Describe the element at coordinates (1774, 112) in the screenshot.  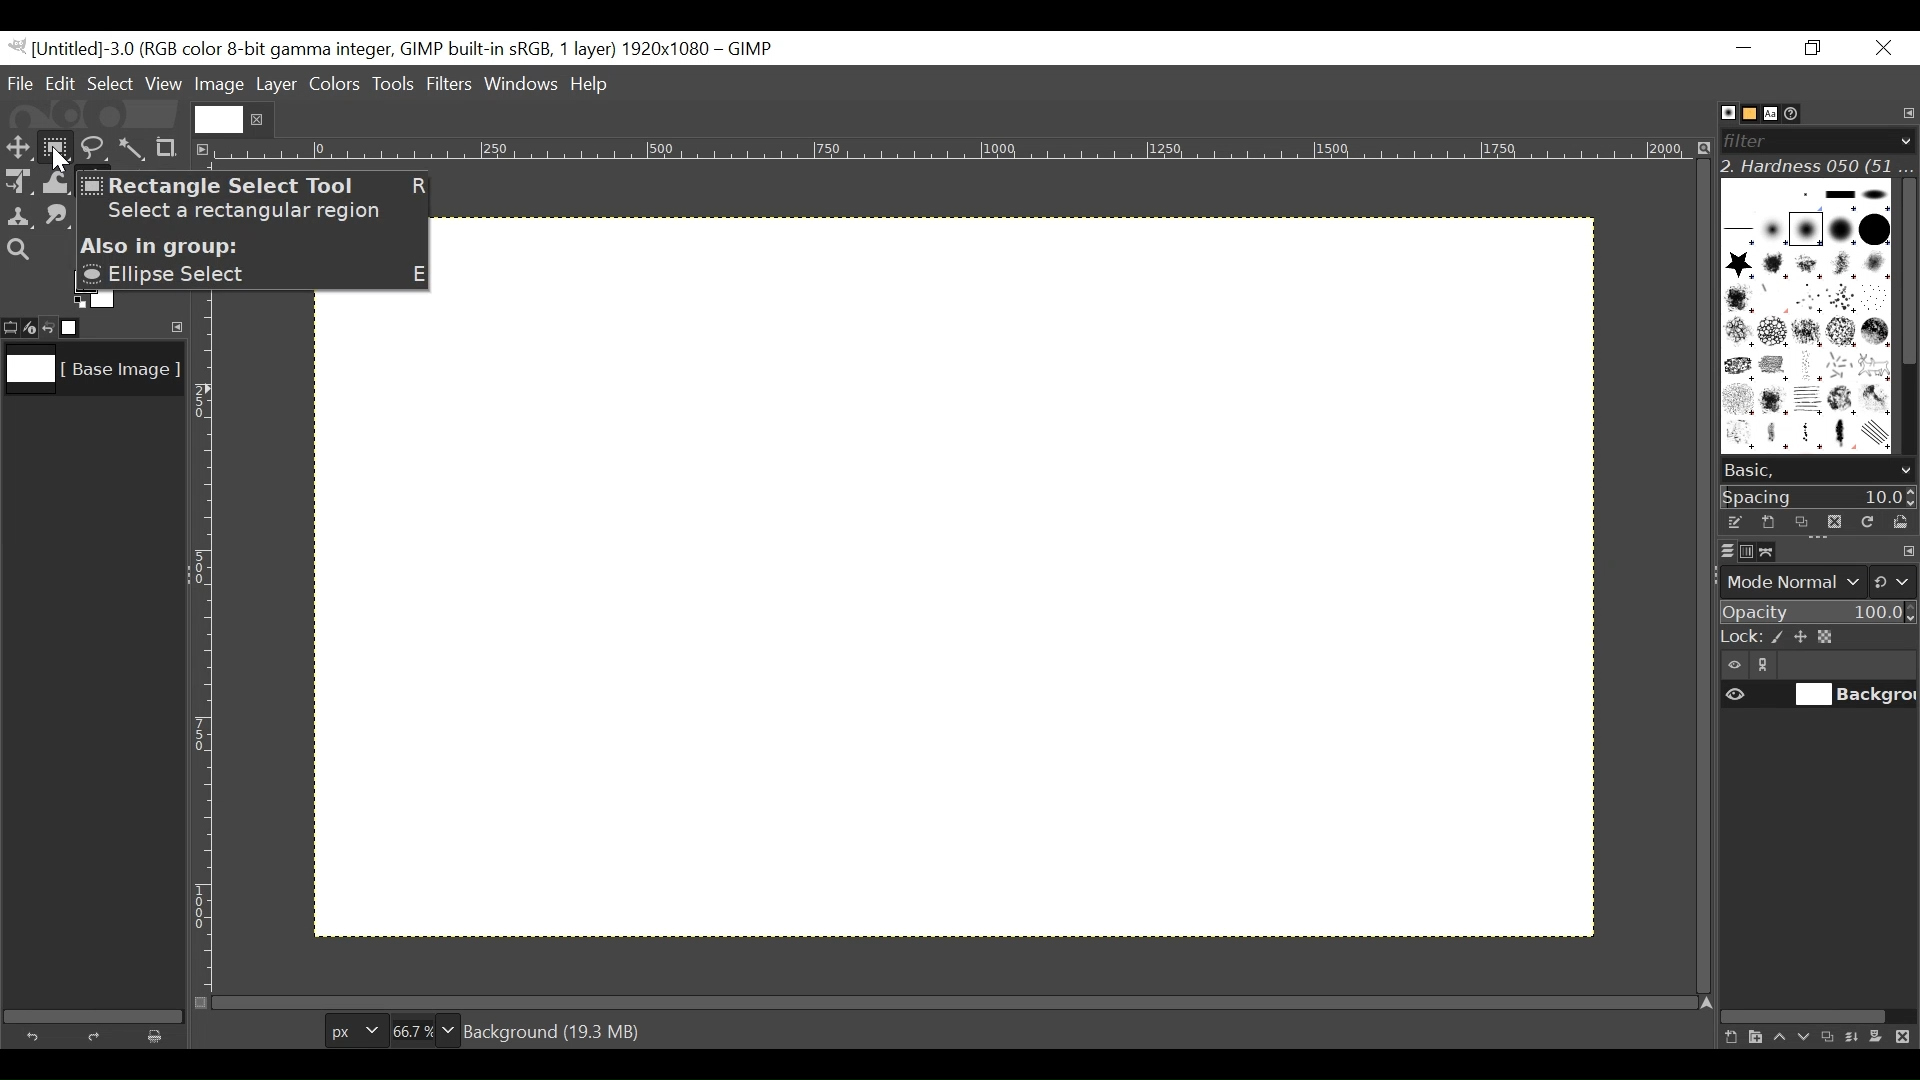
I see `Fonts` at that location.